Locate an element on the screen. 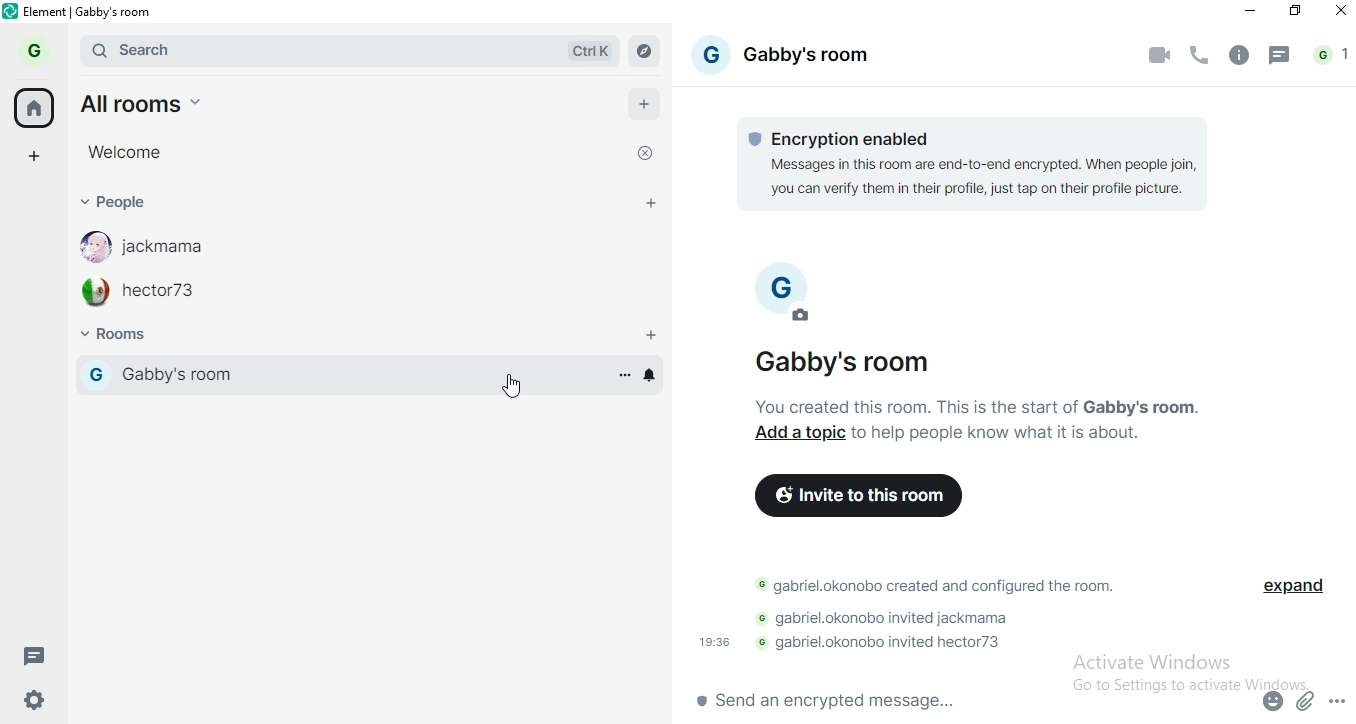  hector73 is located at coordinates (156, 294).